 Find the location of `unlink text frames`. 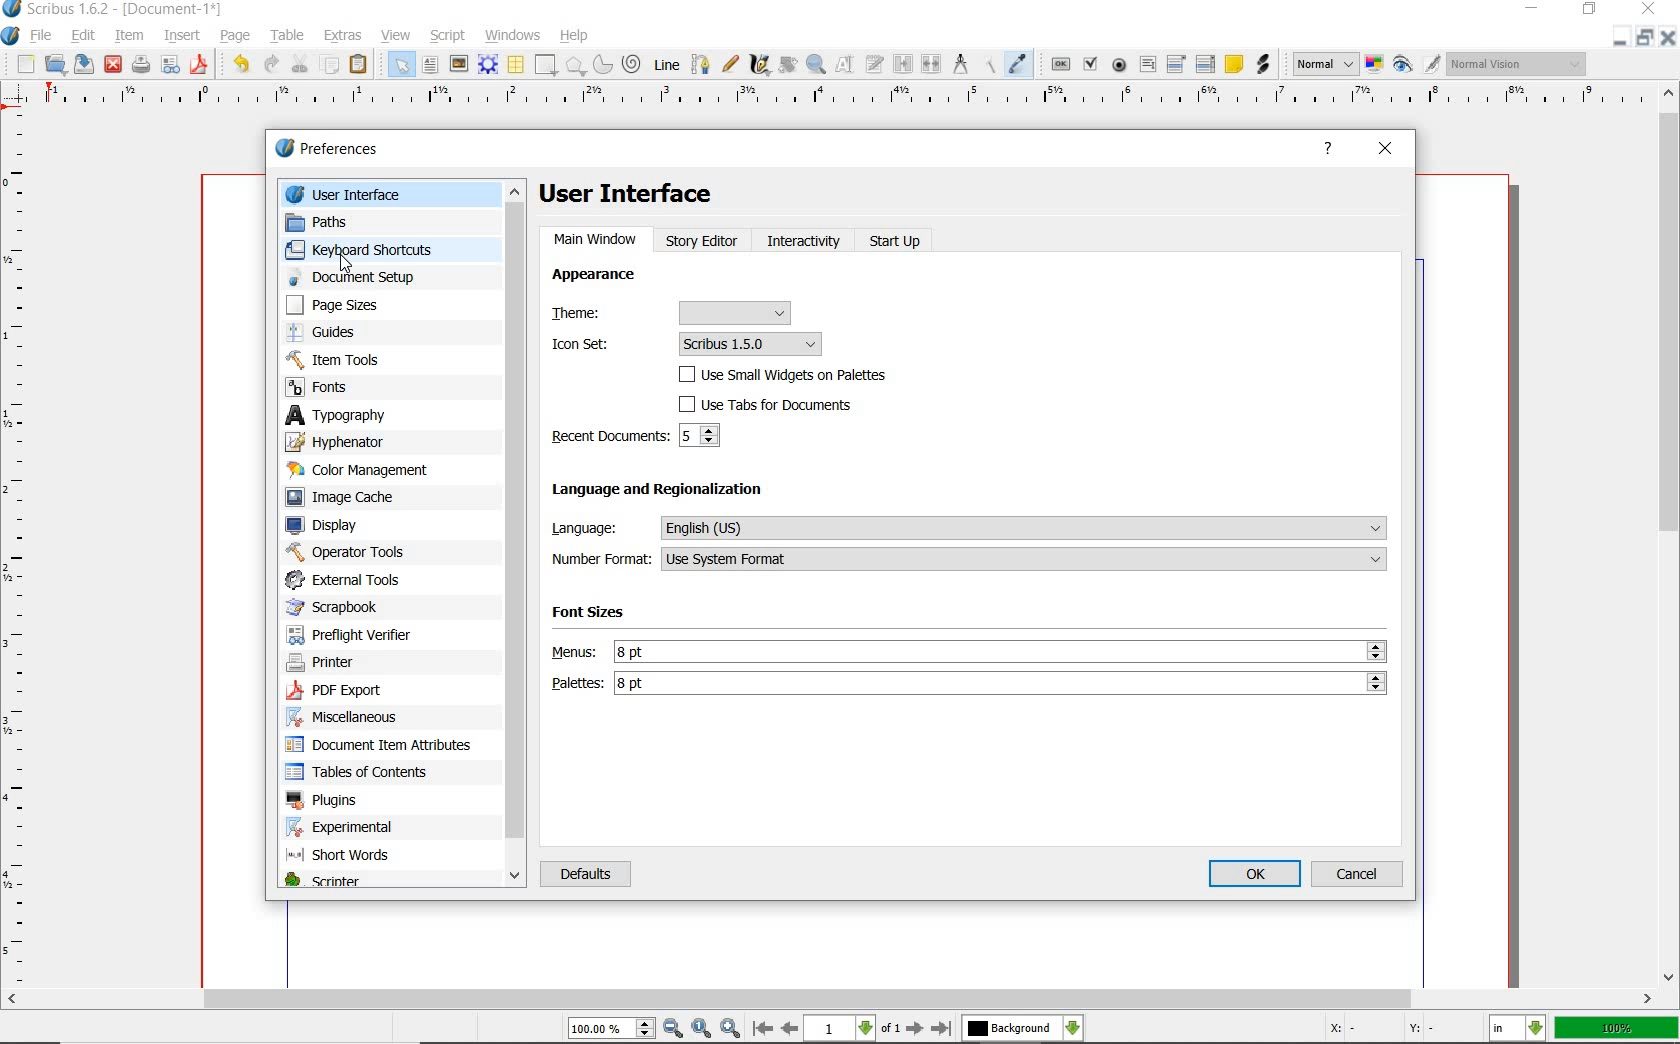

unlink text frames is located at coordinates (931, 64).